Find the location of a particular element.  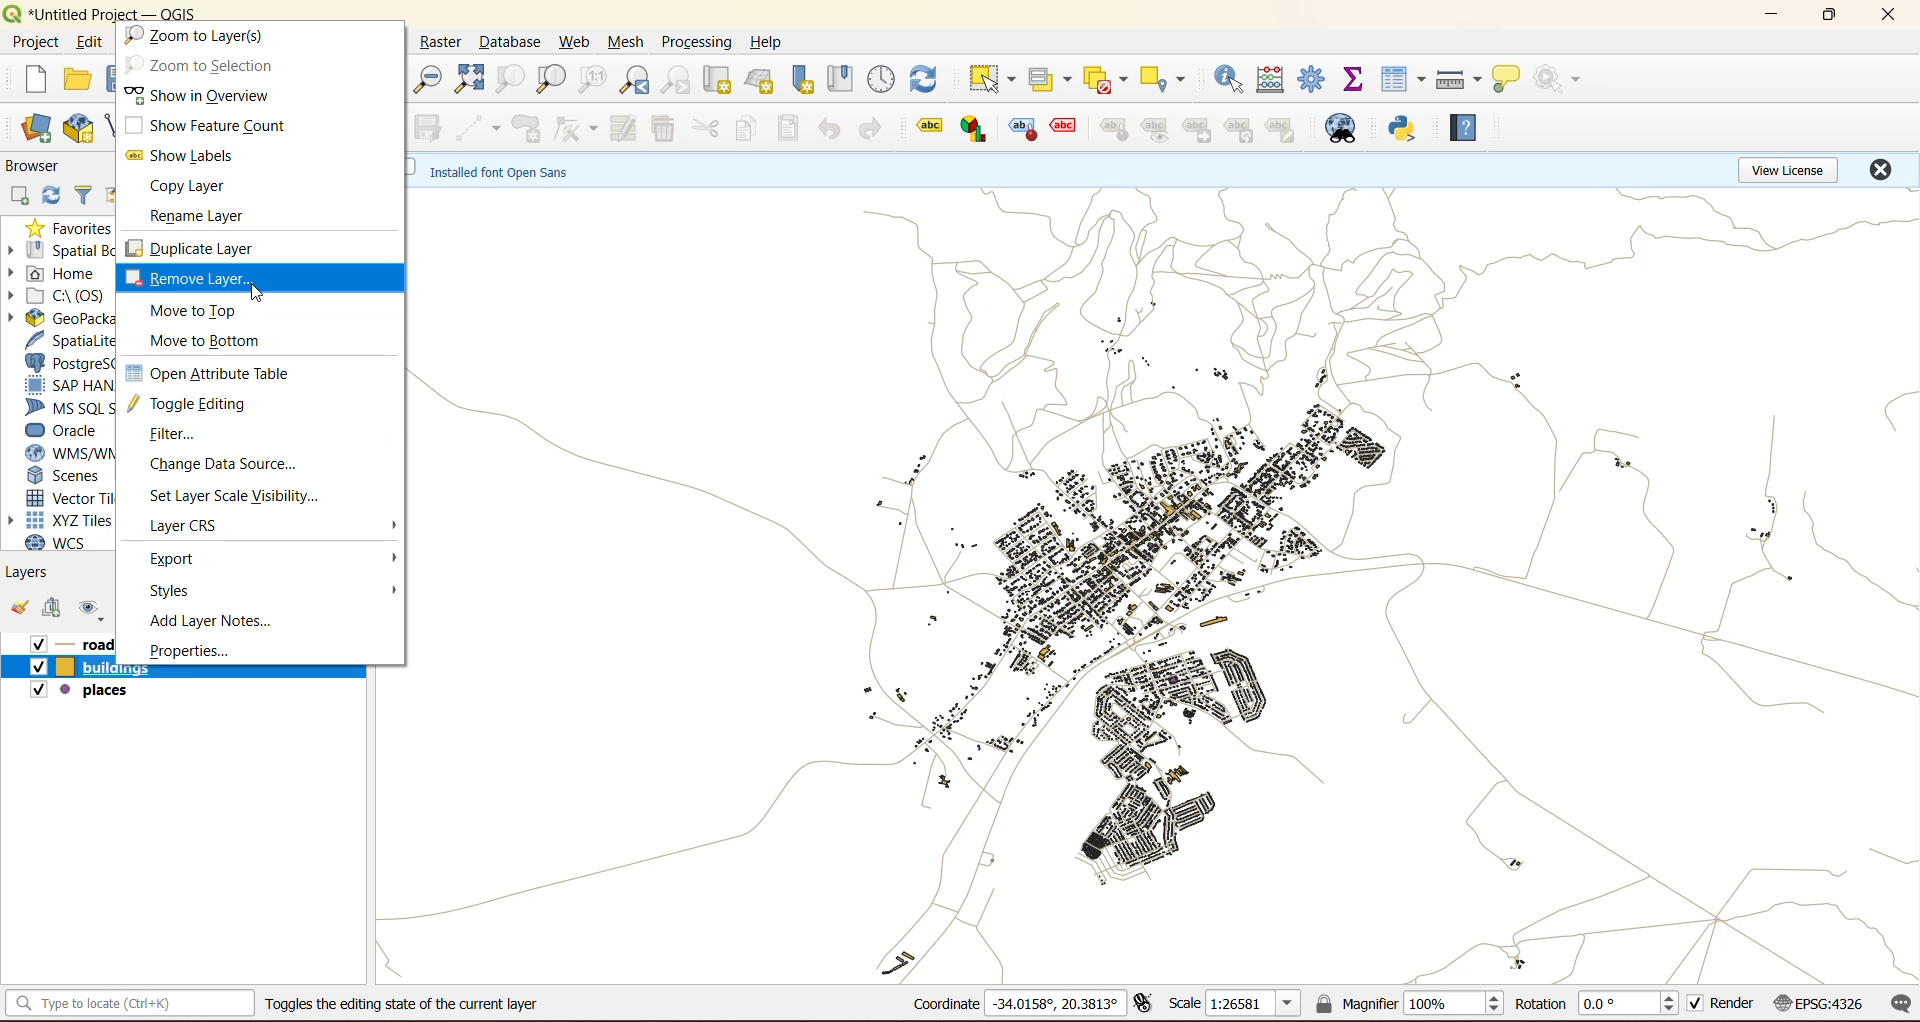

processing is located at coordinates (696, 41).